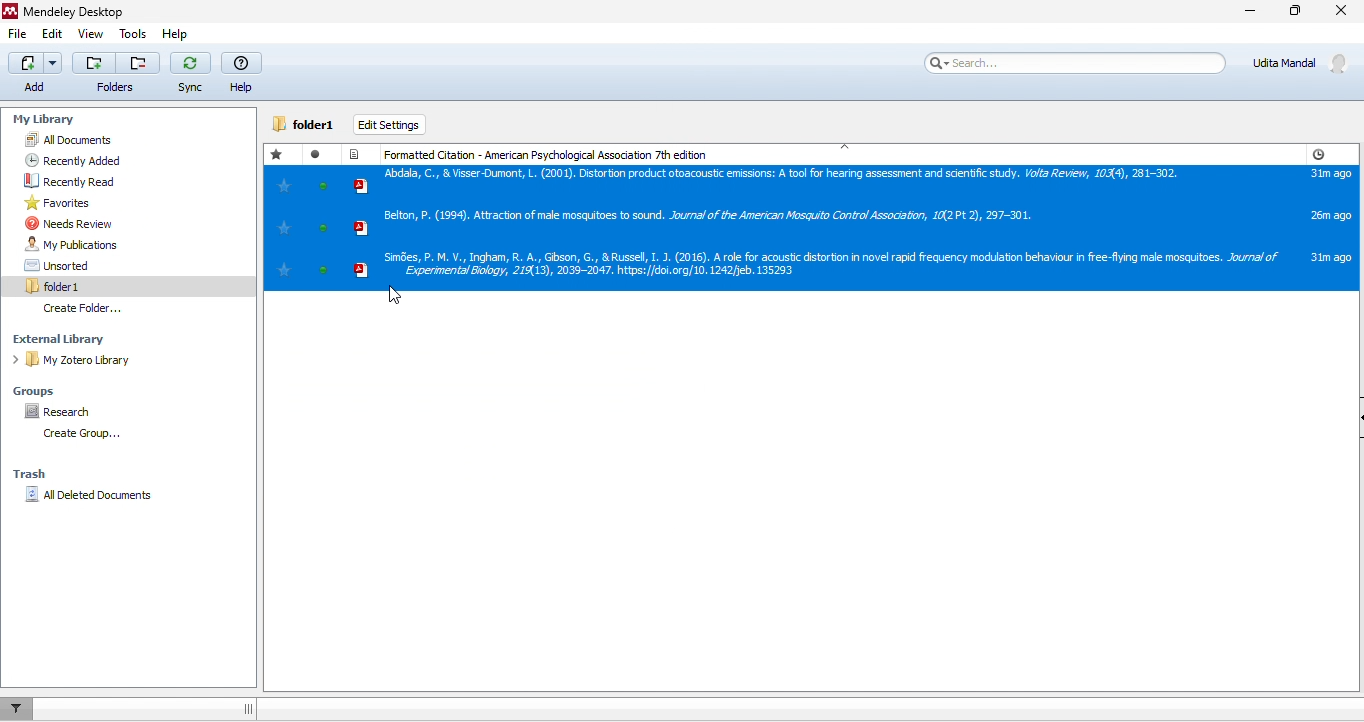 The height and width of the screenshot is (722, 1364). I want to click on folders, so click(113, 72).